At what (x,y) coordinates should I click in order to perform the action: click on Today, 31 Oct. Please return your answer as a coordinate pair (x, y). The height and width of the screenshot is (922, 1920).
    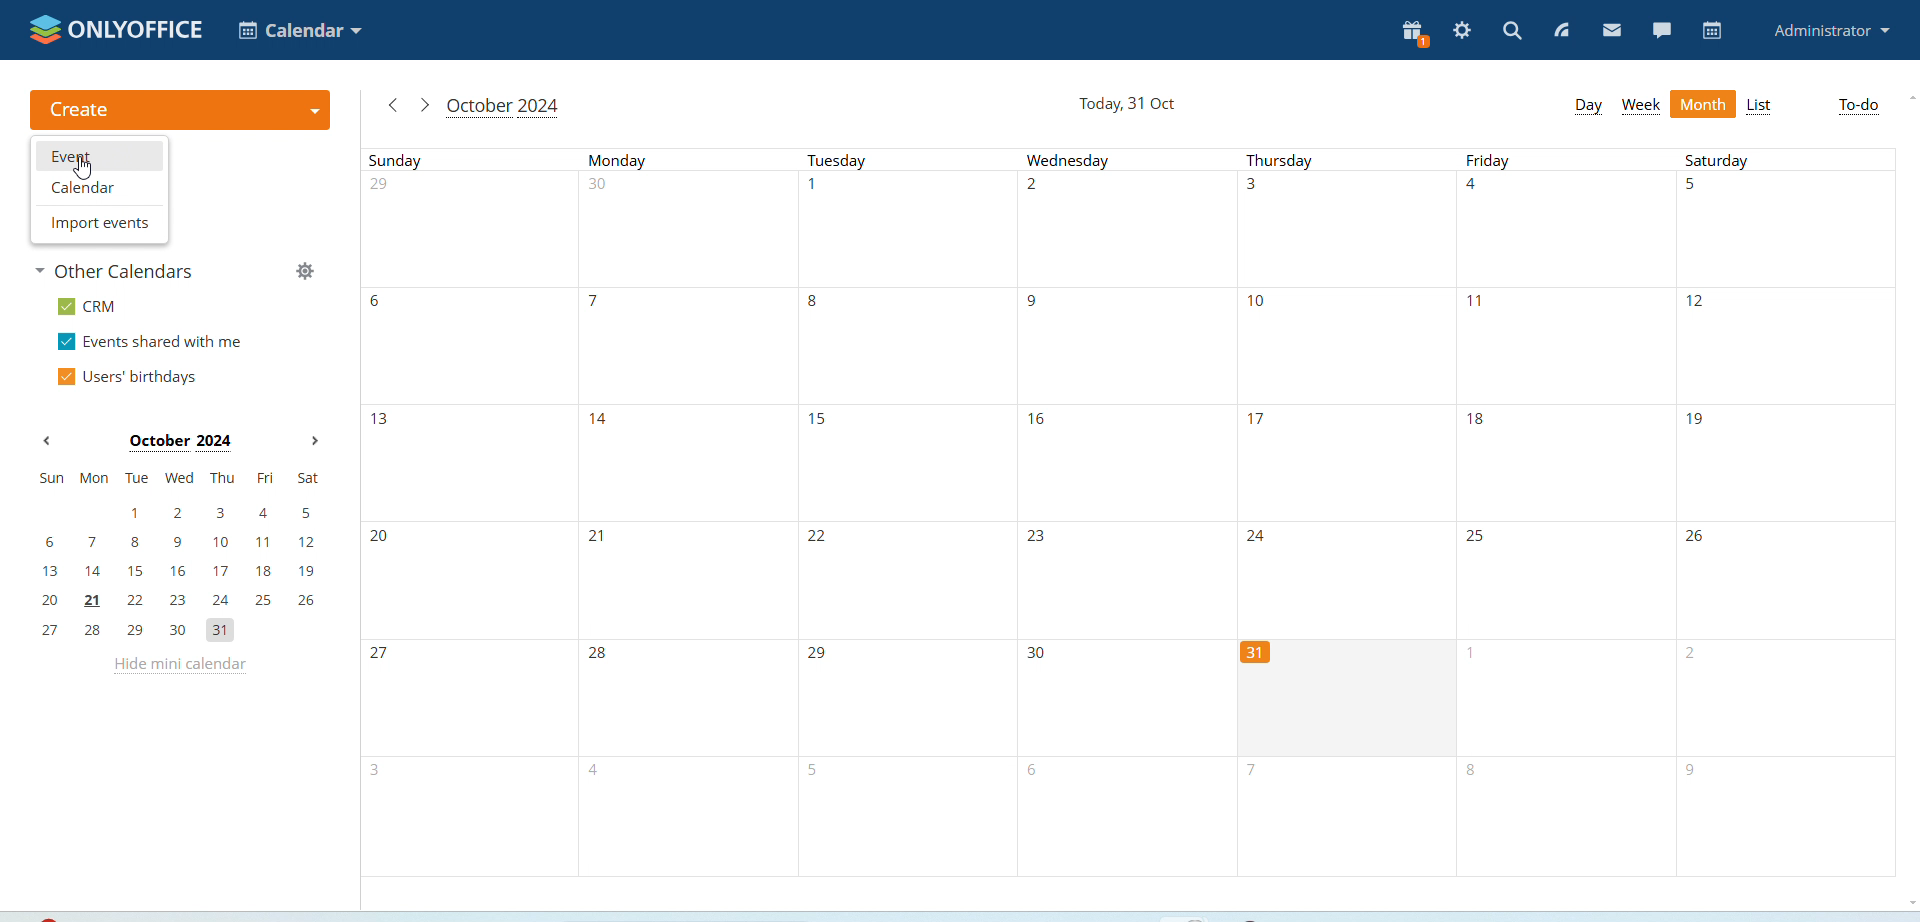
    Looking at the image, I should click on (1109, 104).